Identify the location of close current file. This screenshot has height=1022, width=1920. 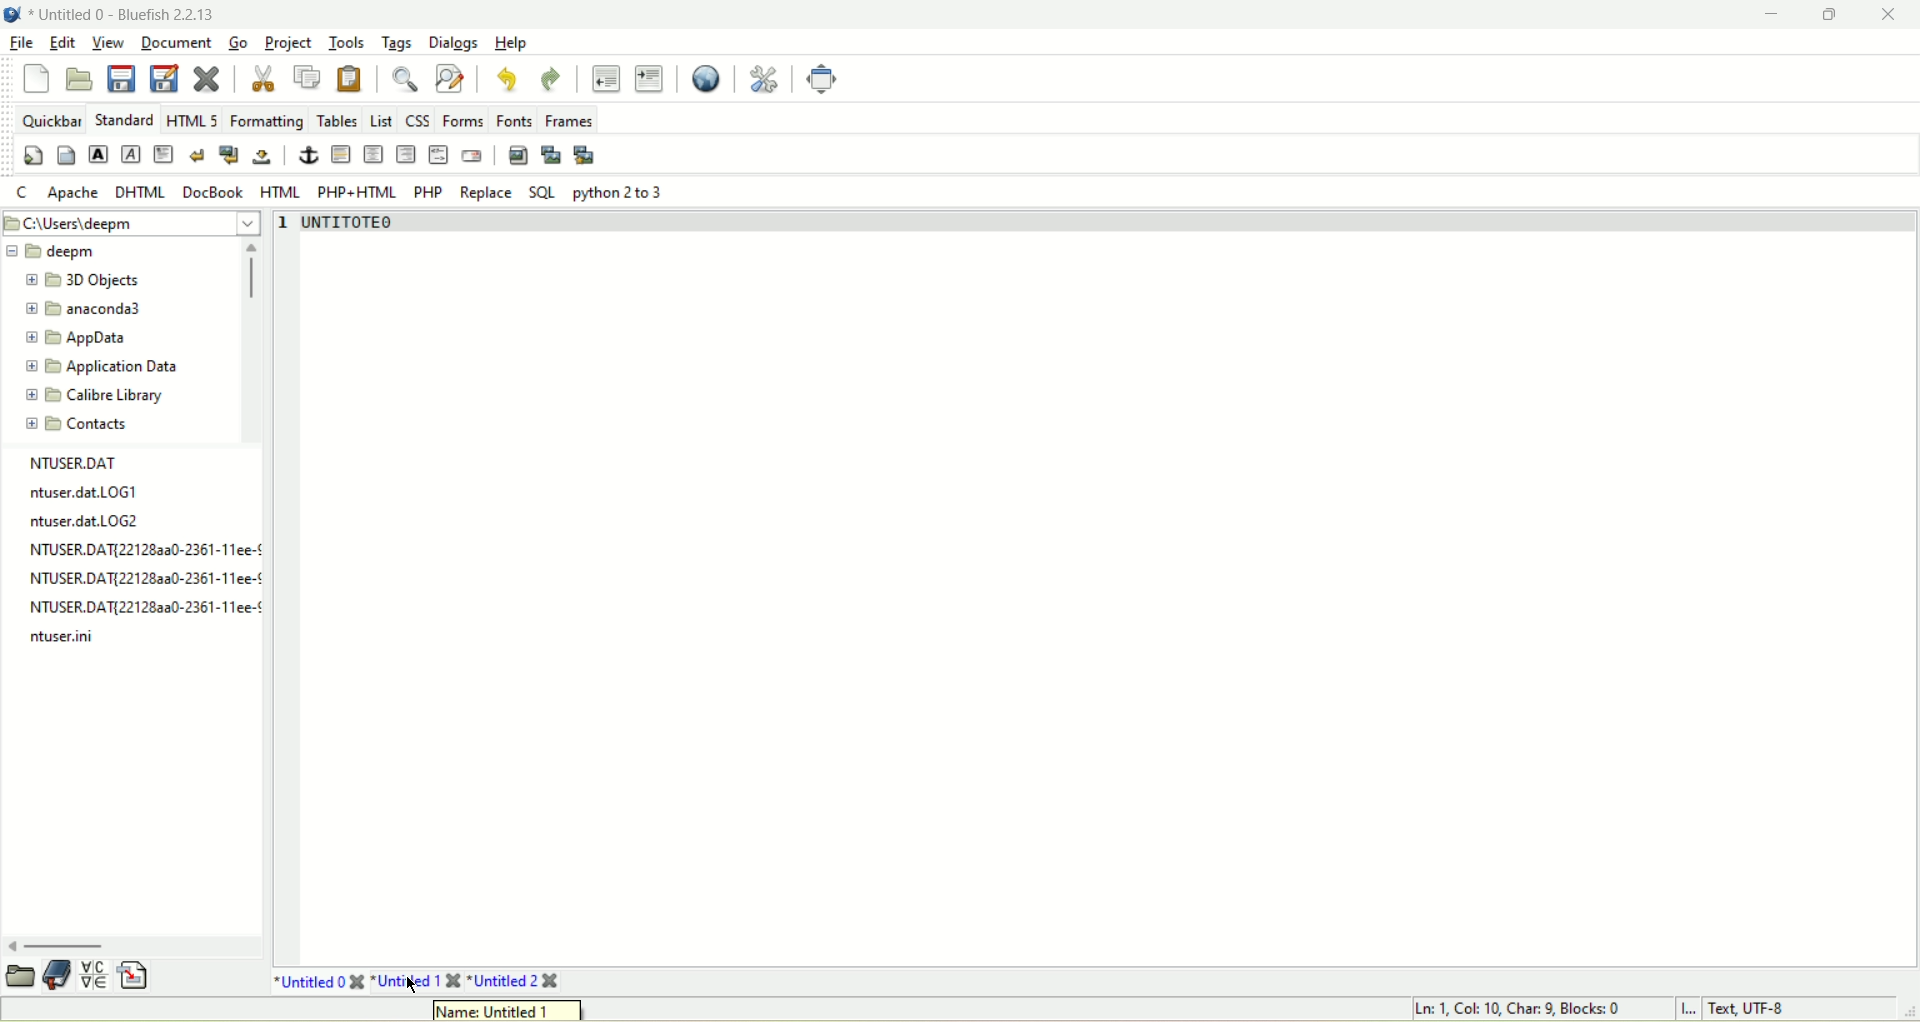
(205, 80).